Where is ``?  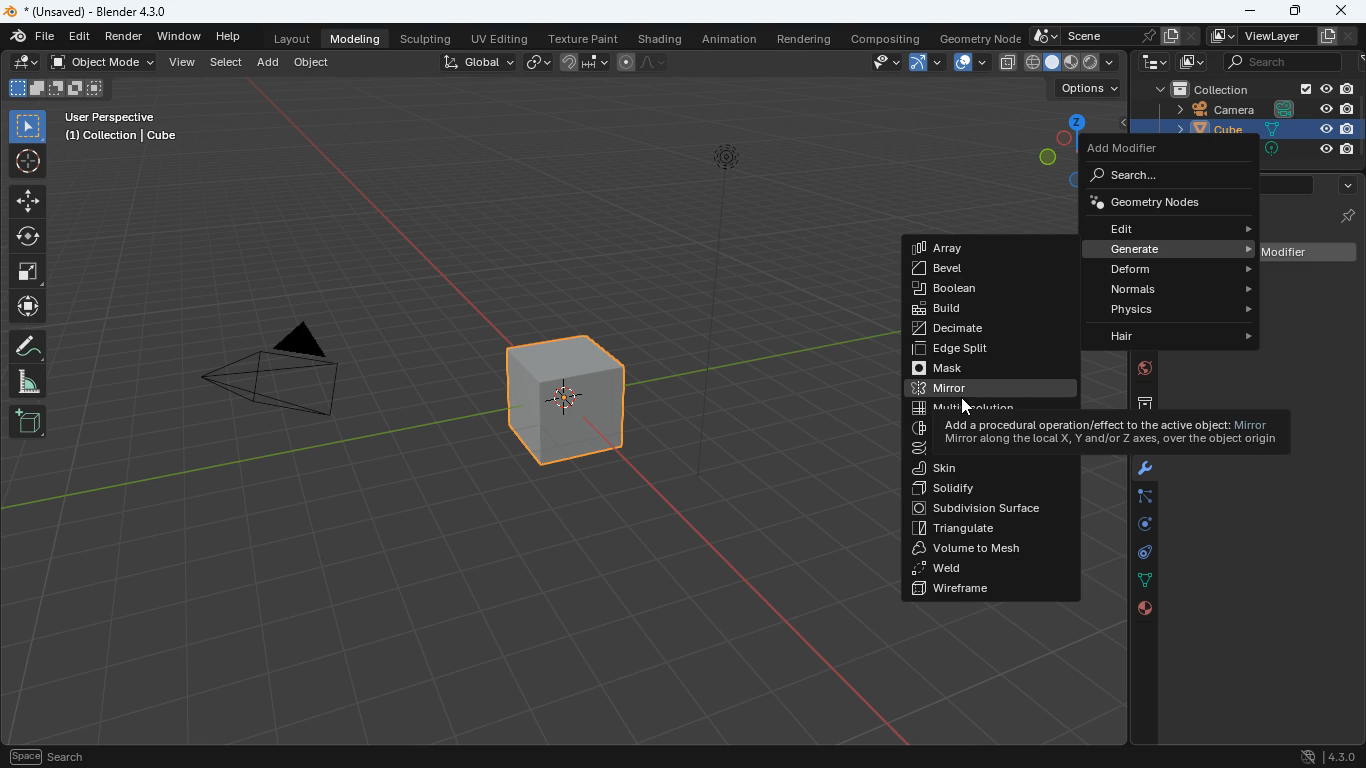  is located at coordinates (1331, 36).